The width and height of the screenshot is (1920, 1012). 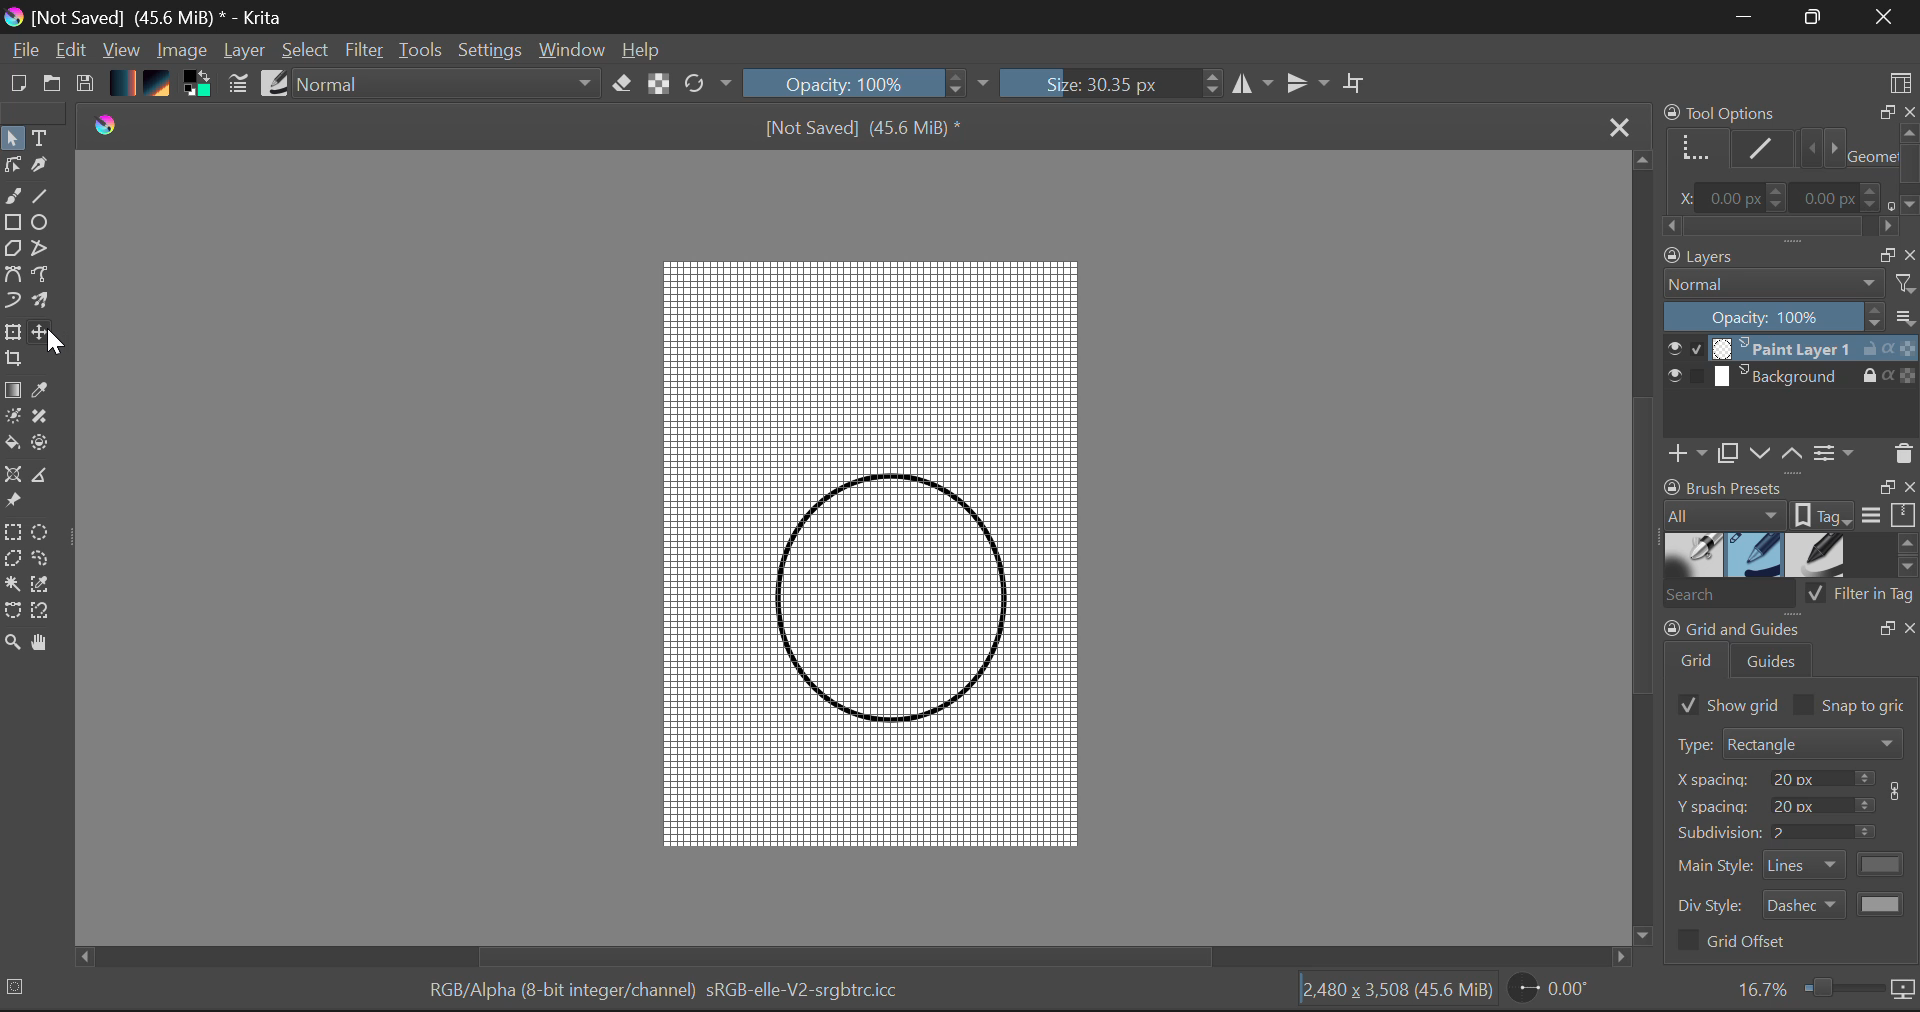 I want to click on Bezier Curve Selection, so click(x=12, y=610).